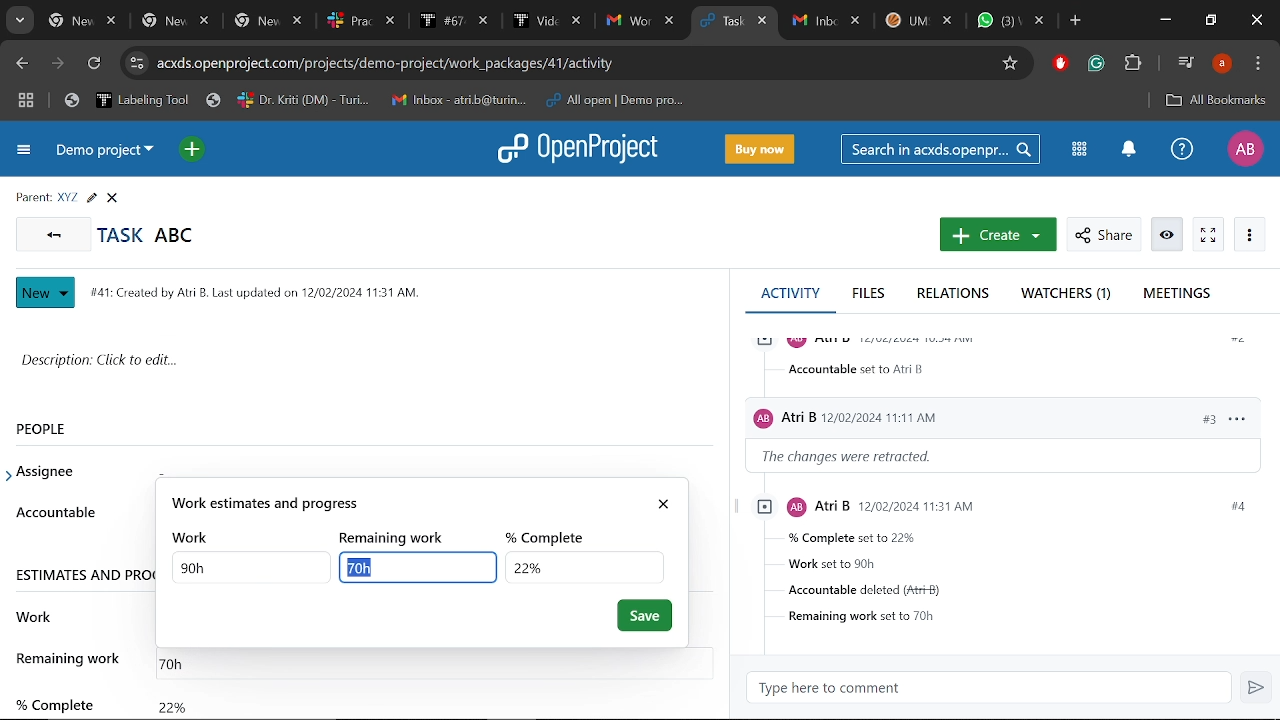 This screenshot has height=720, width=1280. What do you see at coordinates (942, 414) in the screenshot?
I see `Users` at bounding box center [942, 414].